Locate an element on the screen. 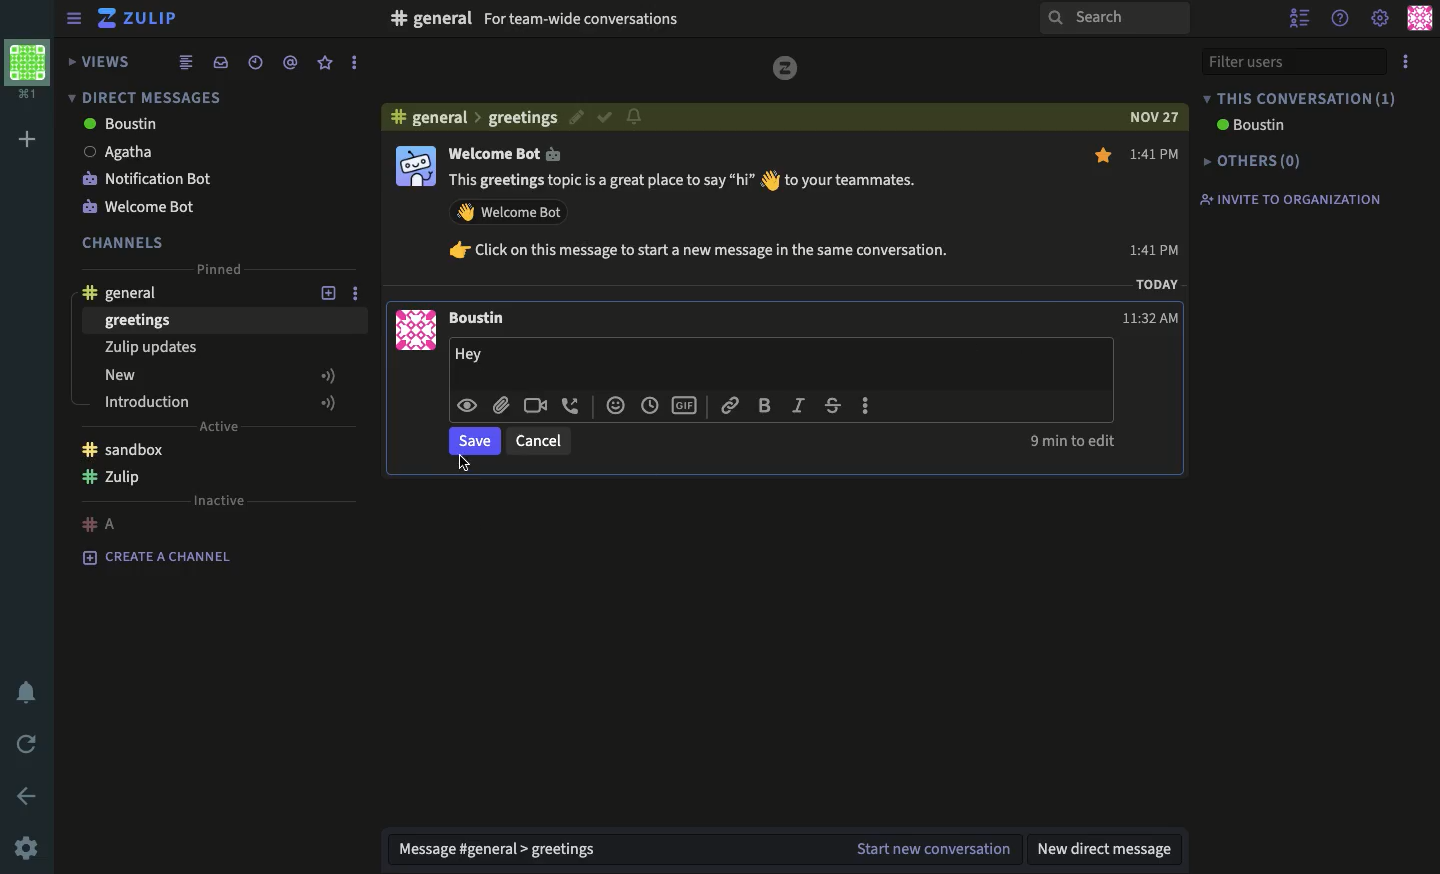 This screenshot has height=874, width=1440. sidebar is located at coordinates (70, 19).